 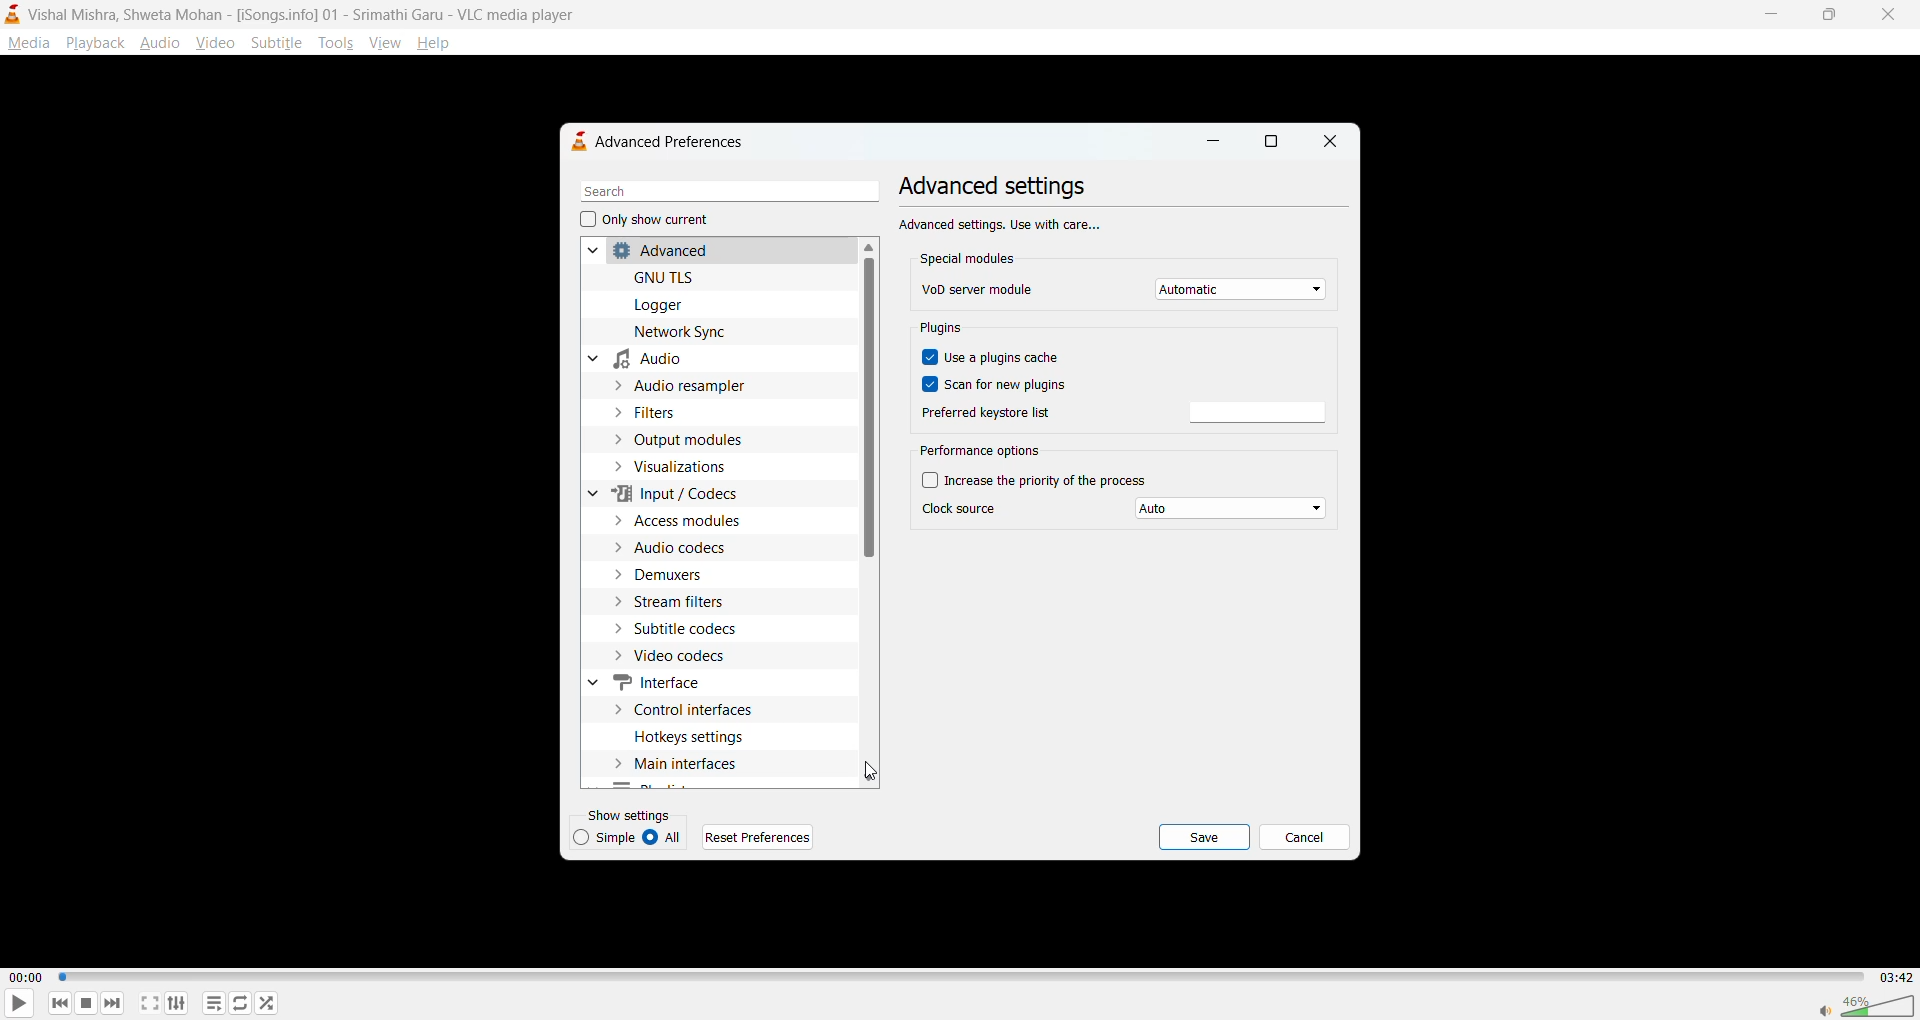 What do you see at coordinates (660, 305) in the screenshot?
I see `logger` at bounding box center [660, 305].